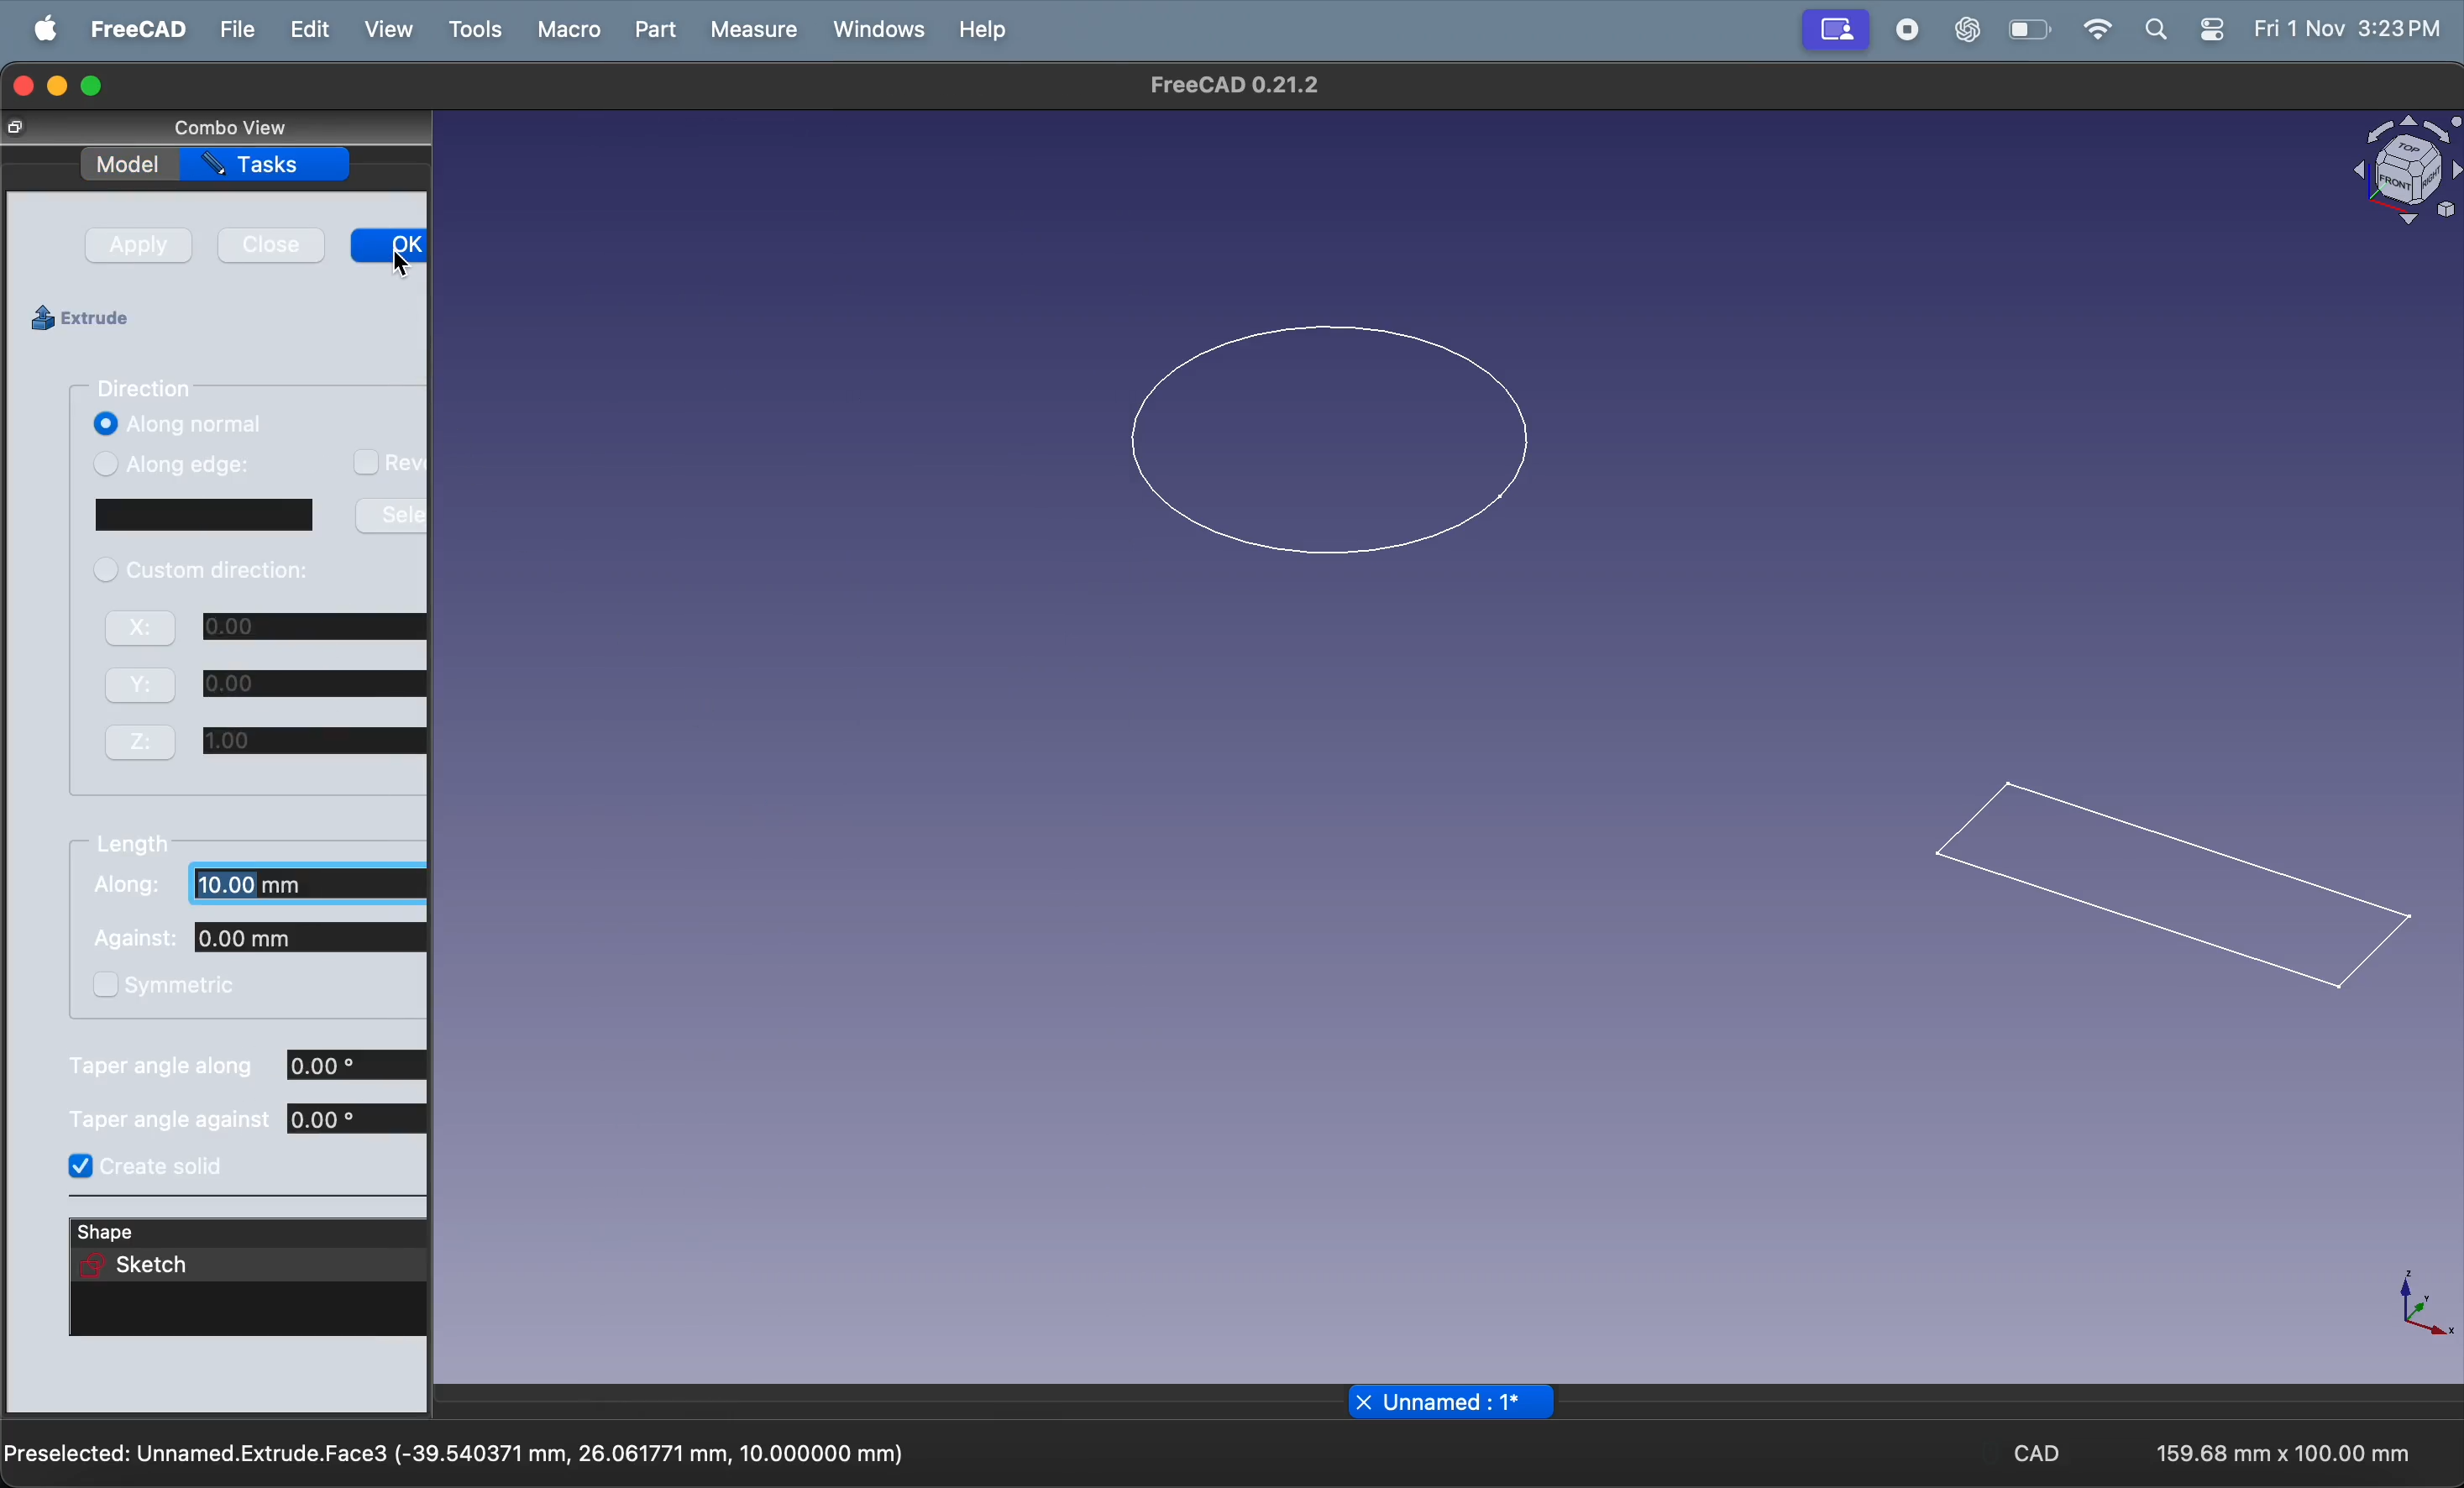  I want to click on Against:, so click(130, 940).